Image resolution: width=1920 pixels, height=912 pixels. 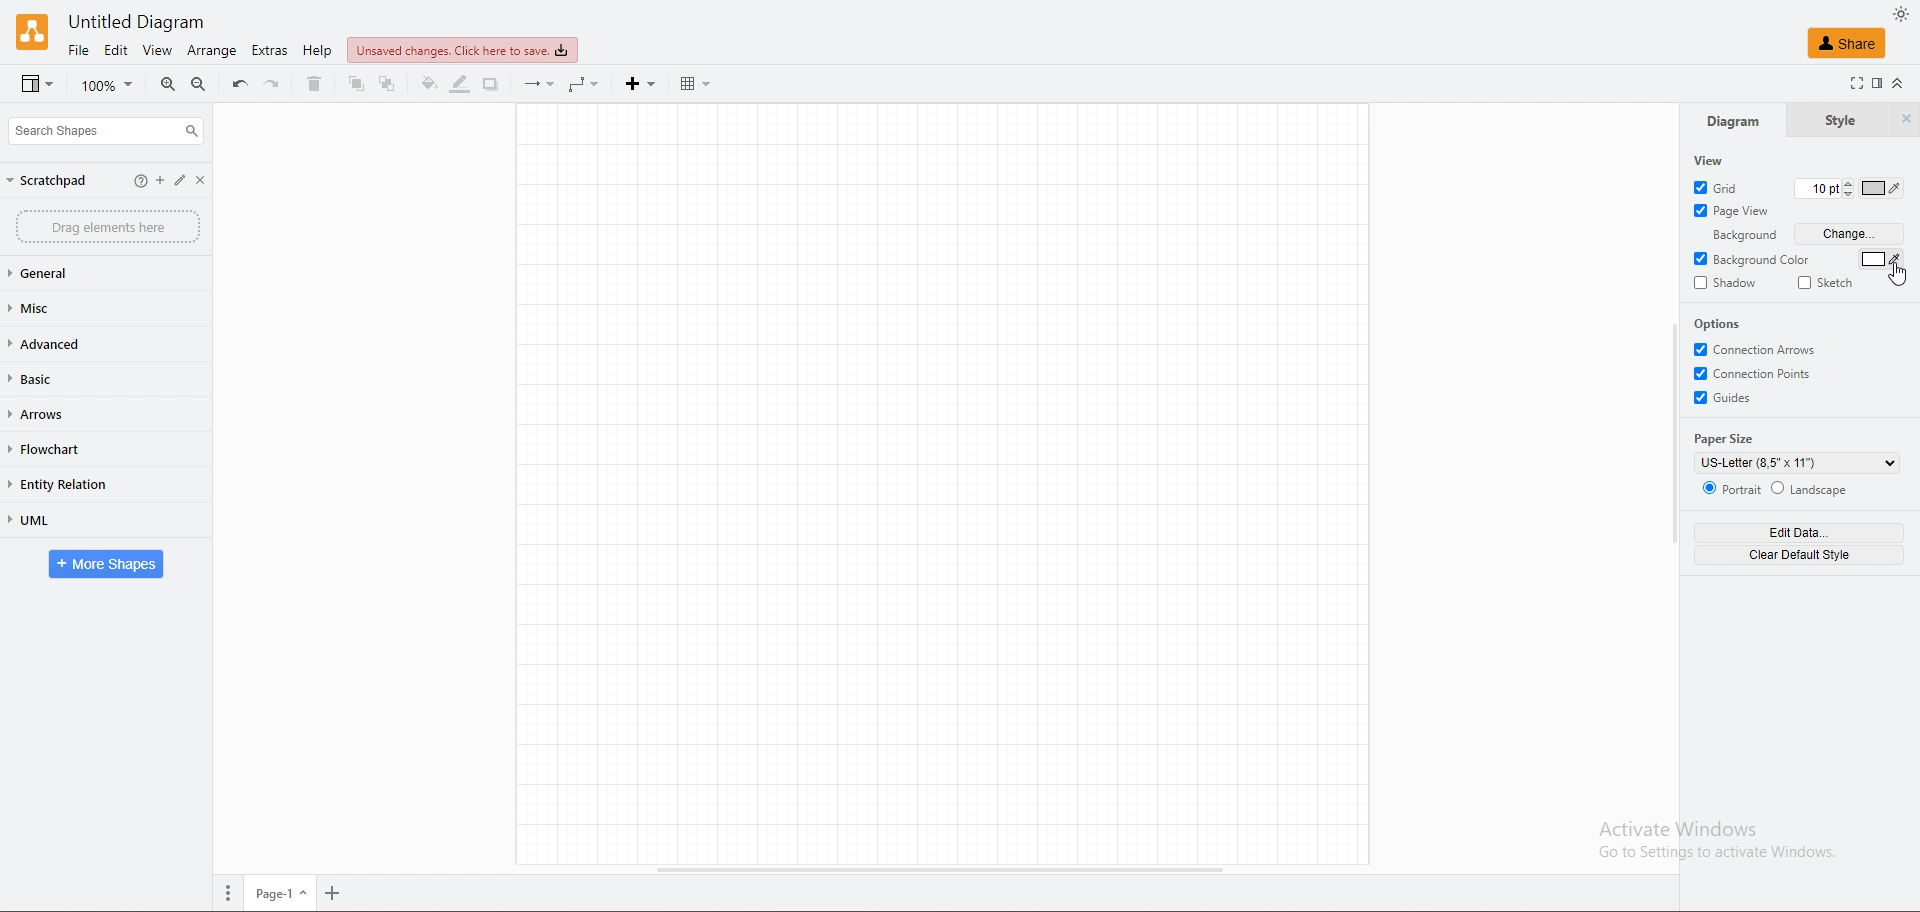 I want to click on insert, so click(x=640, y=84).